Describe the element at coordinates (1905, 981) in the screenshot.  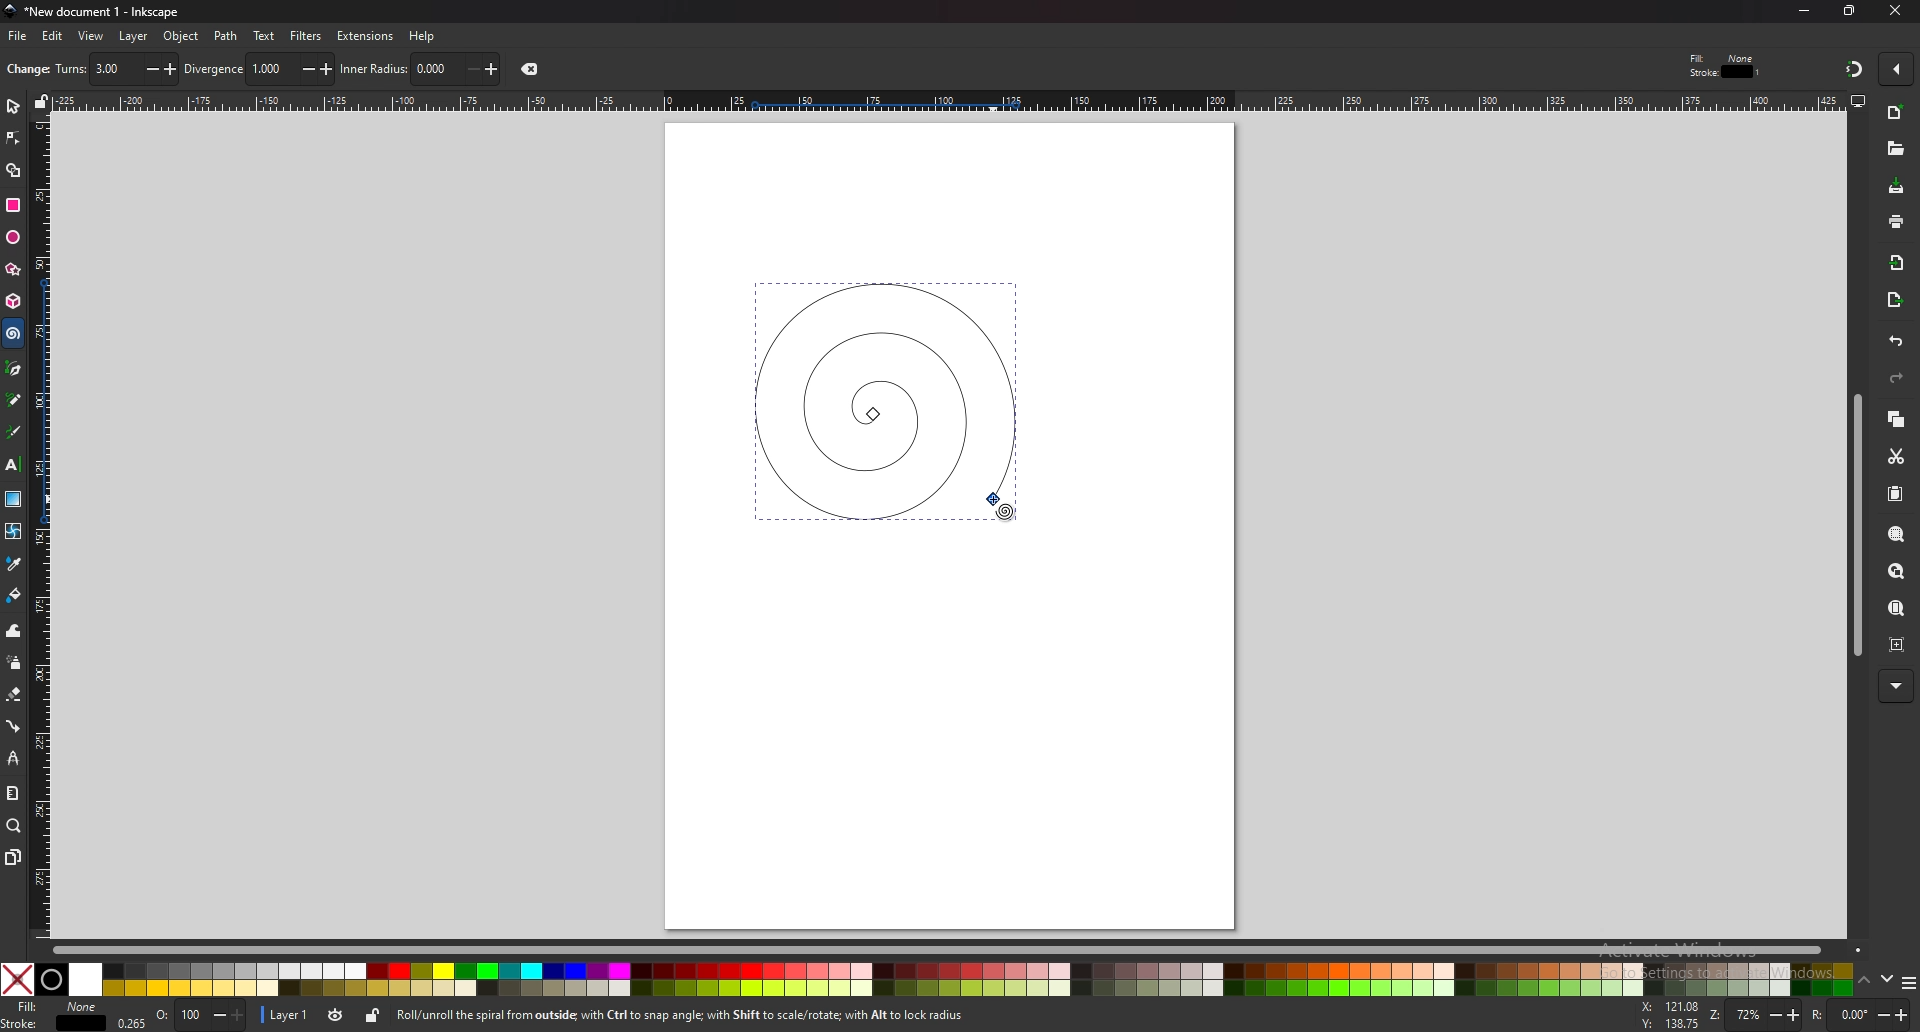
I see `more colors` at that location.